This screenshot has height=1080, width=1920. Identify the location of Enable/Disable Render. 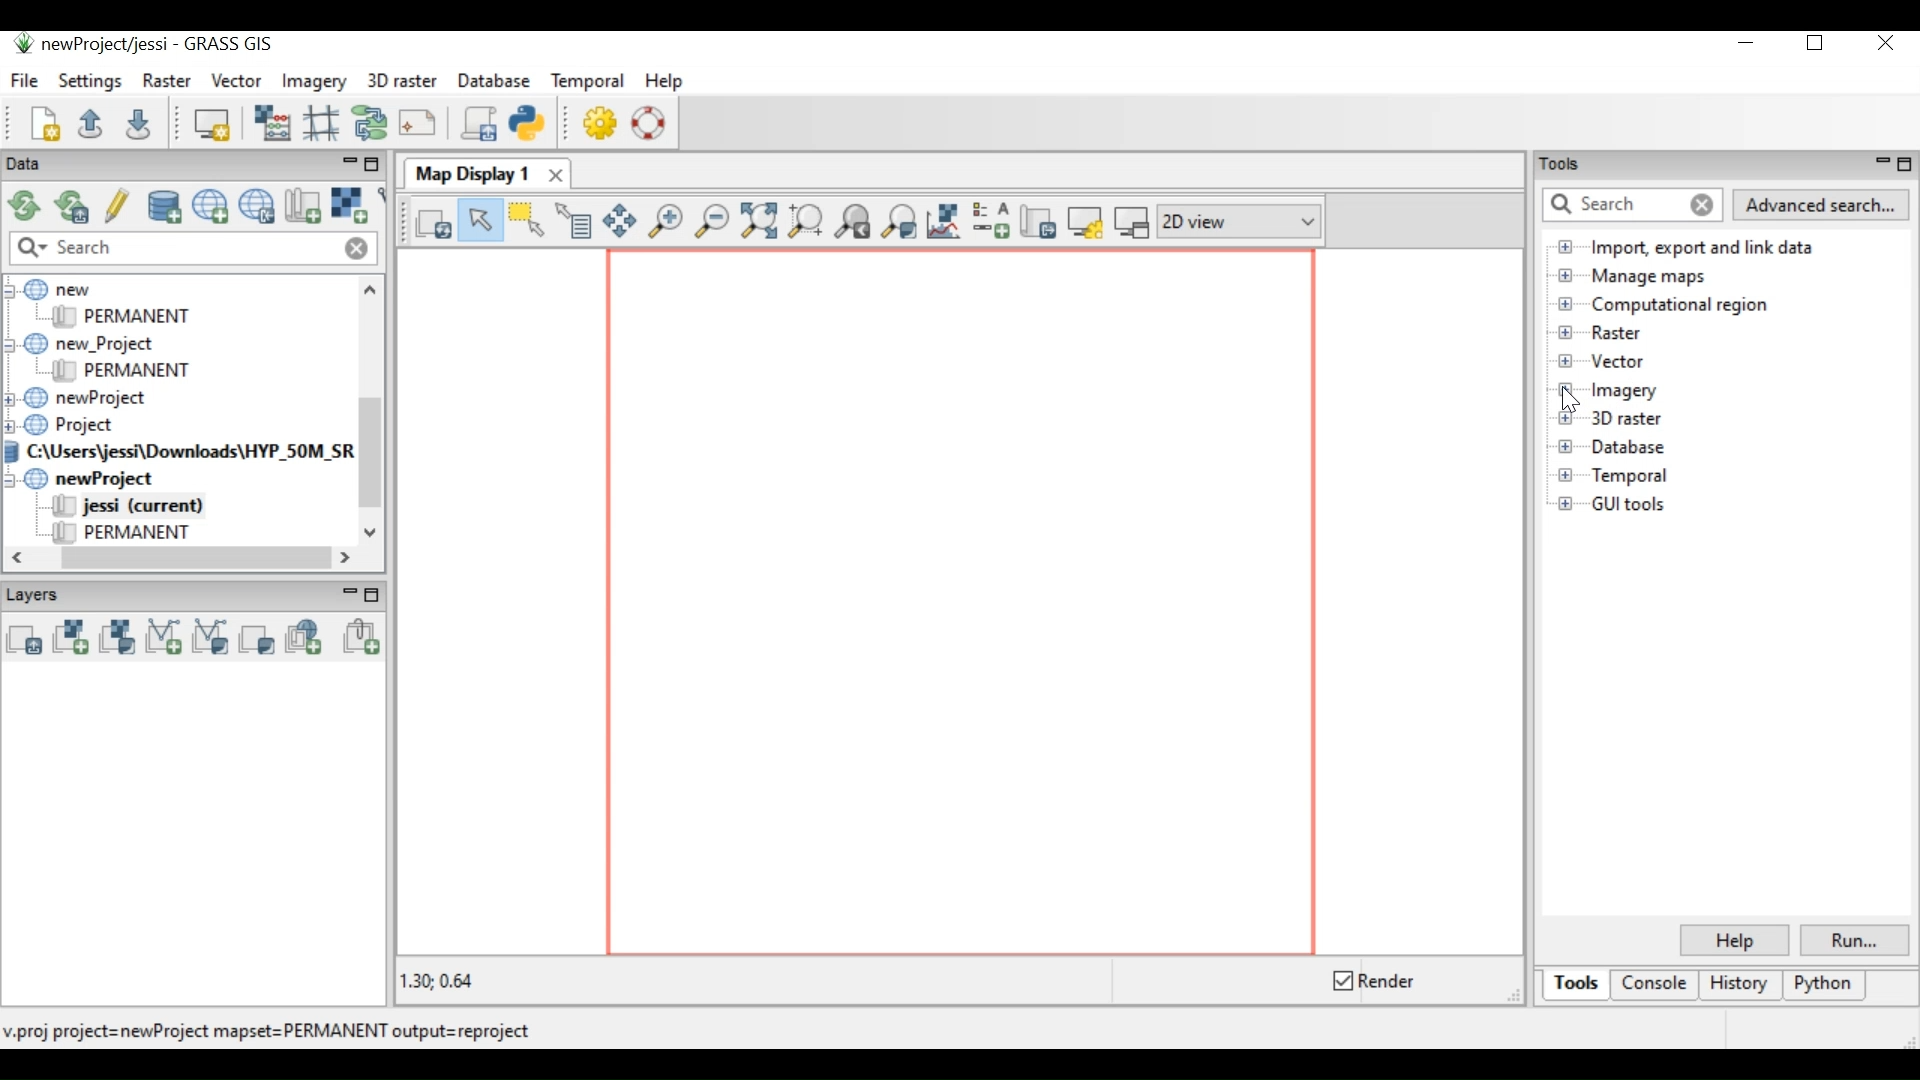
(1376, 980).